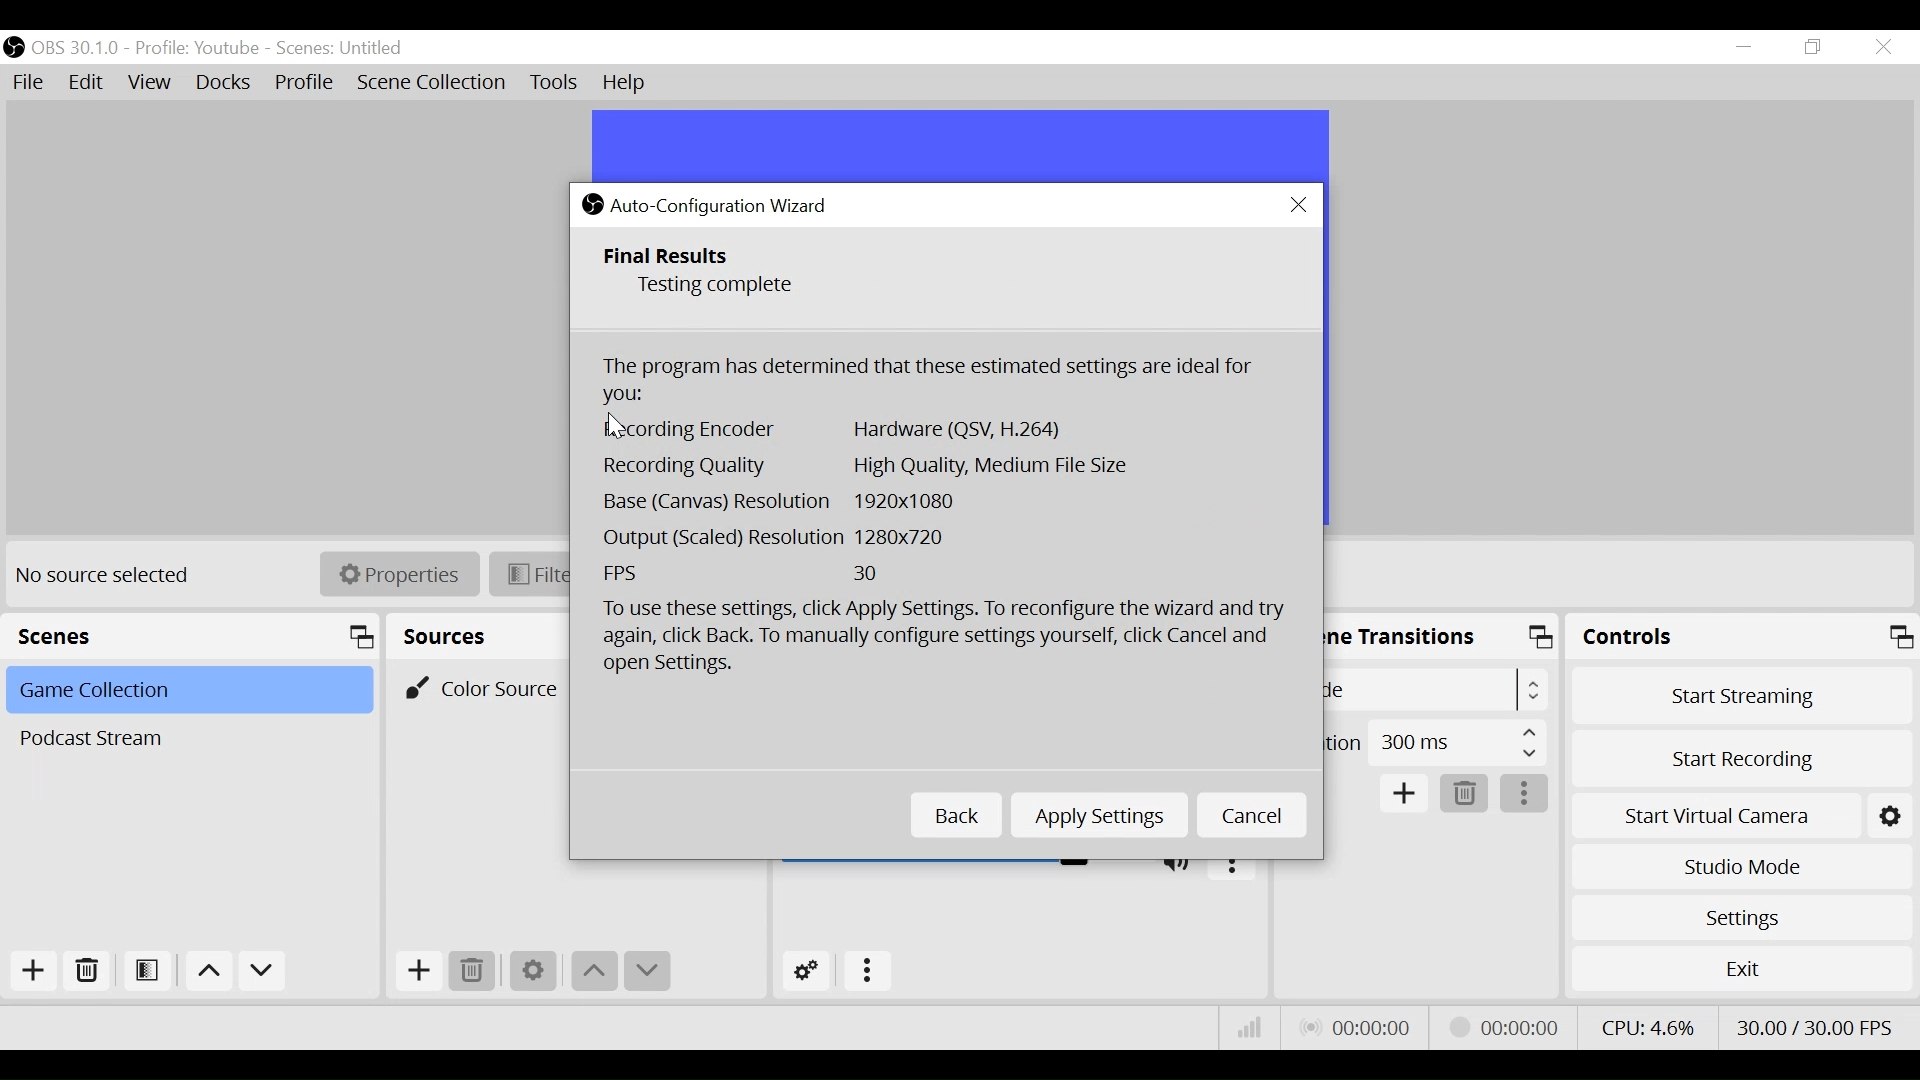 This screenshot has height=1080, width=1920. Describe the element at coordinates (1508, 1027) in the screenshot. I see `Stream ` at that location.